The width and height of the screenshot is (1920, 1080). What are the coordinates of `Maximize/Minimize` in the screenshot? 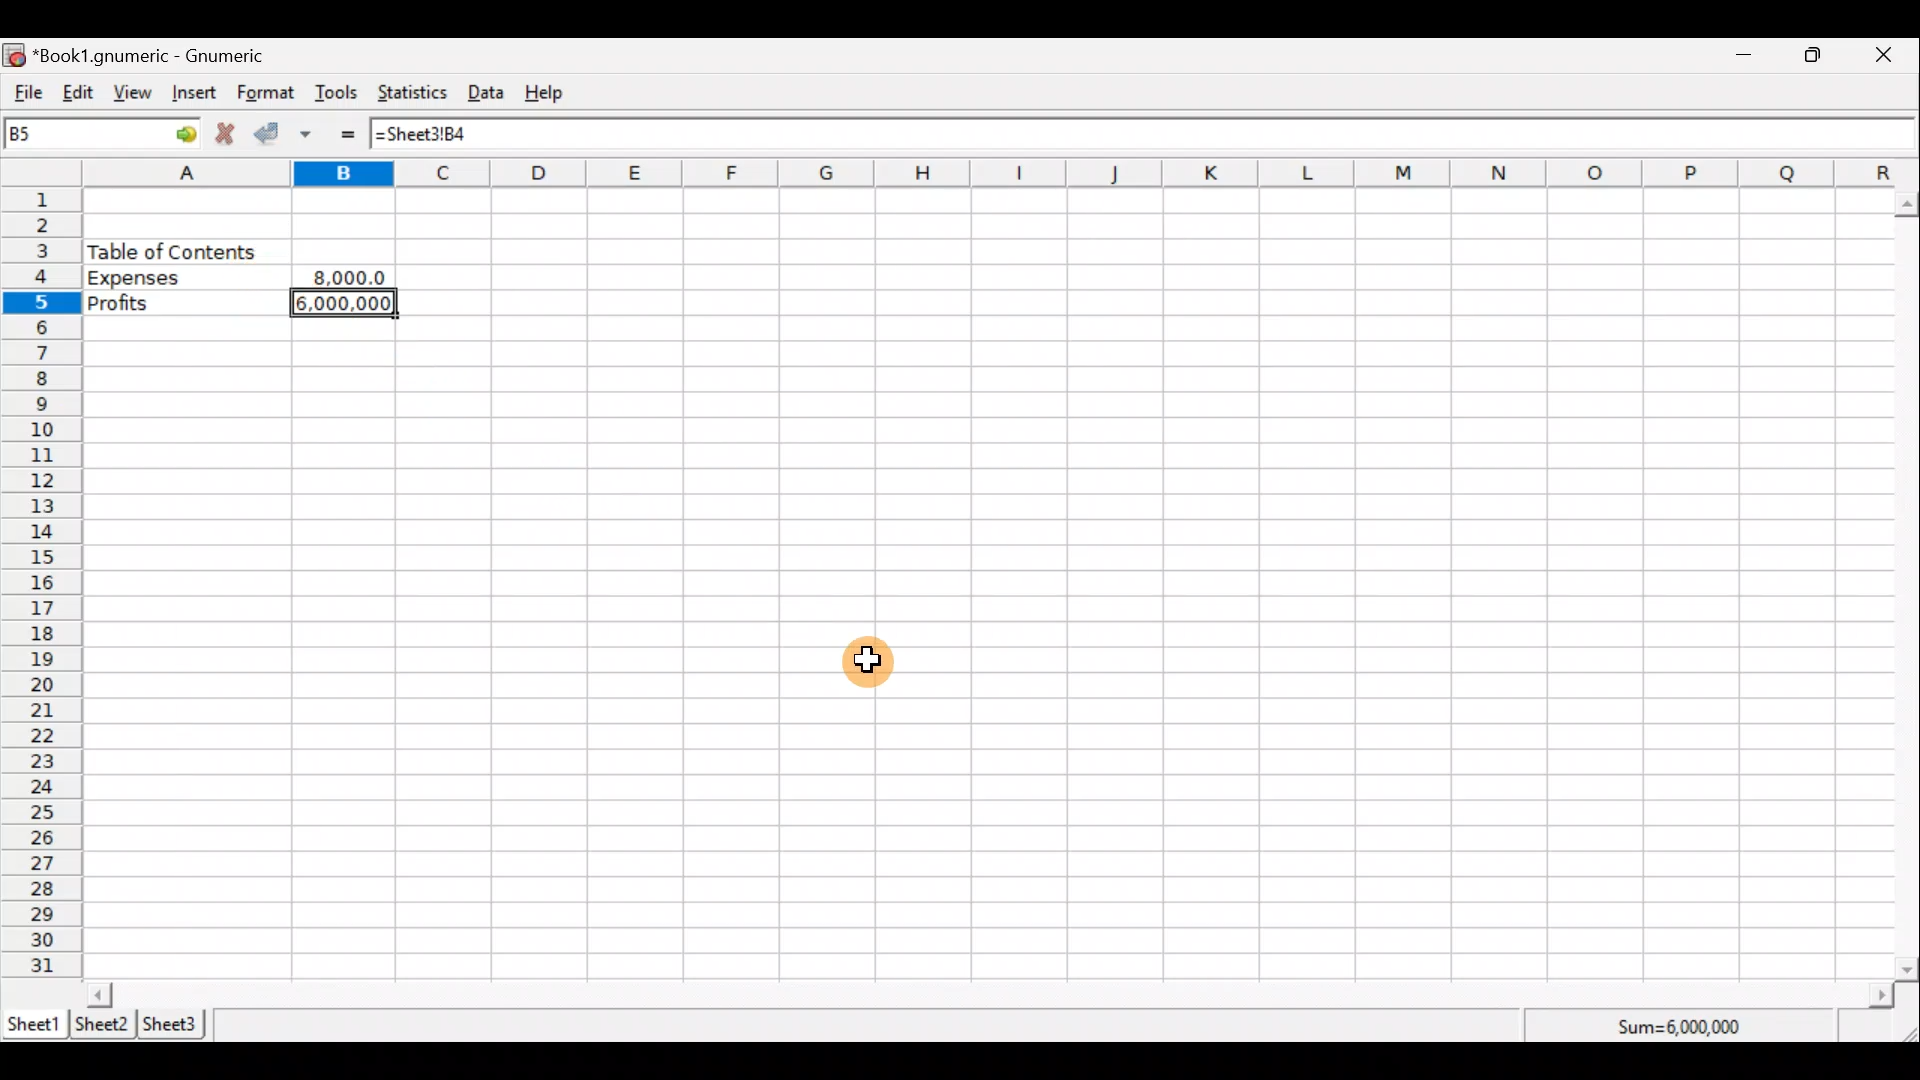 It's located at (1819, 55).